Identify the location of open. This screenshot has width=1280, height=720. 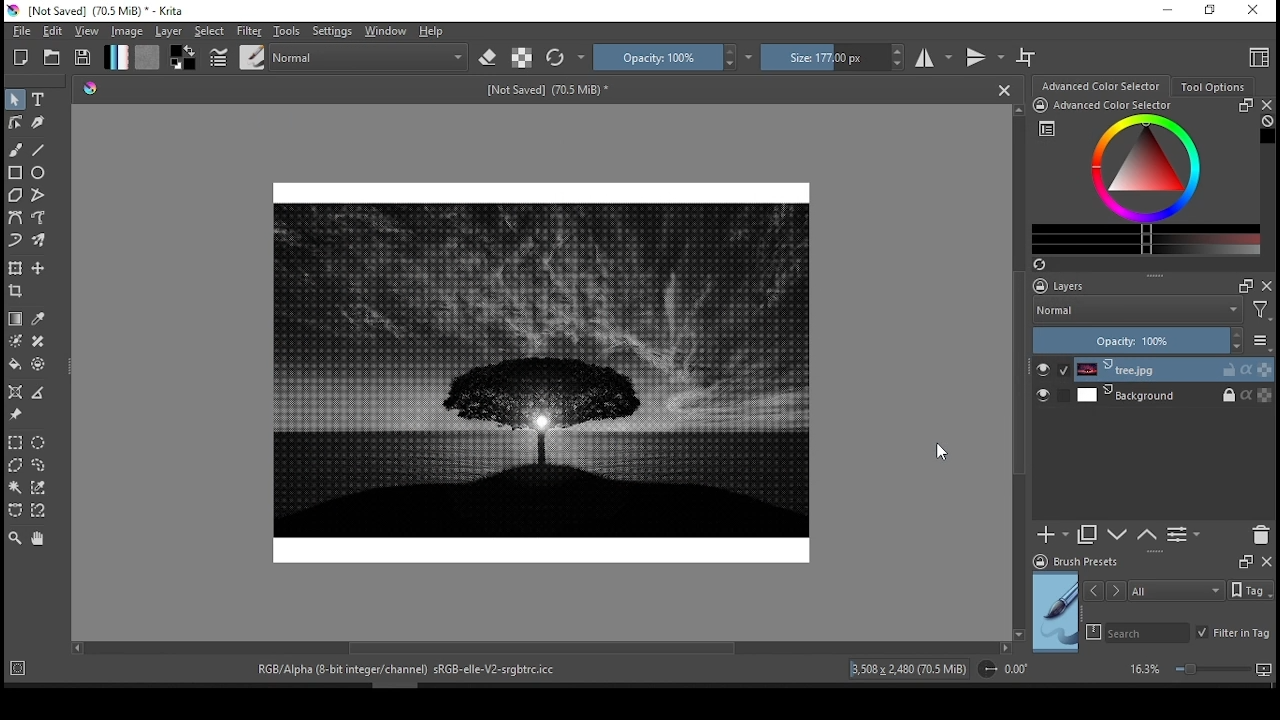
(52, 58).